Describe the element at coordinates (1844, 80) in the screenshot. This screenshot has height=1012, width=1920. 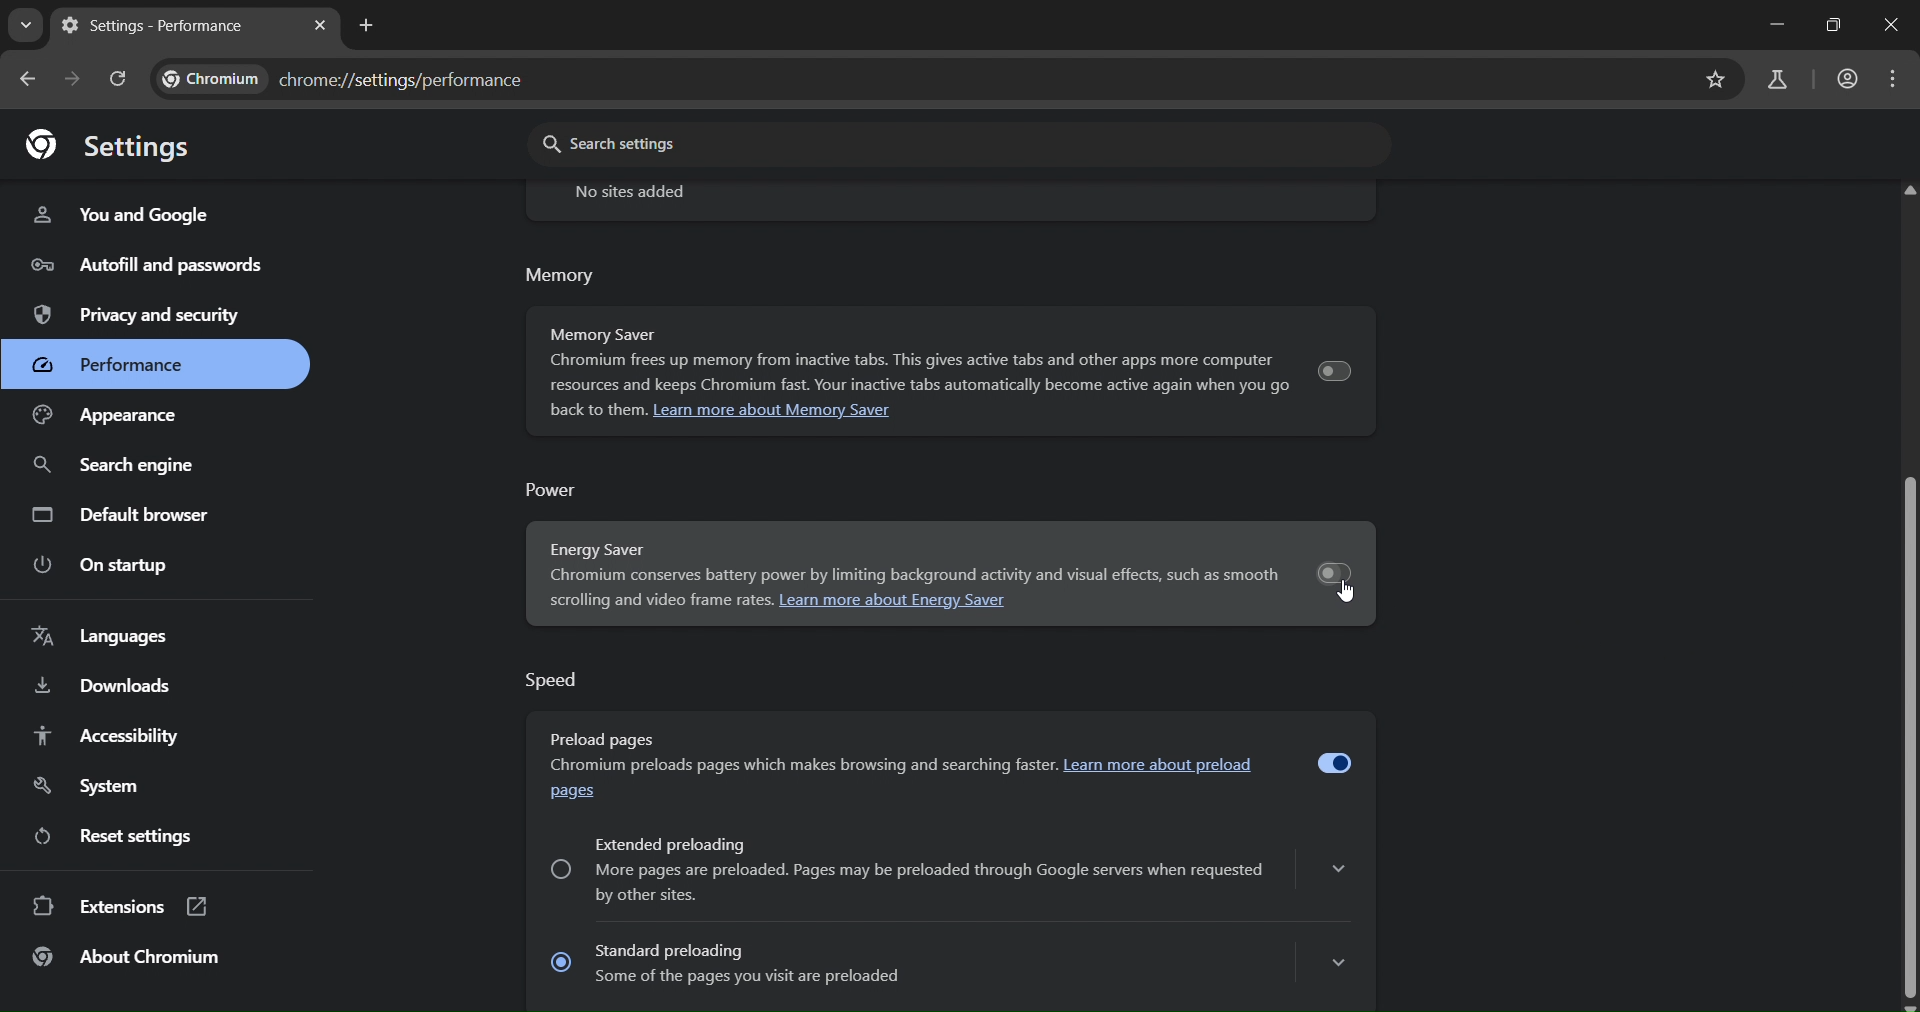
I see `account` at that location.